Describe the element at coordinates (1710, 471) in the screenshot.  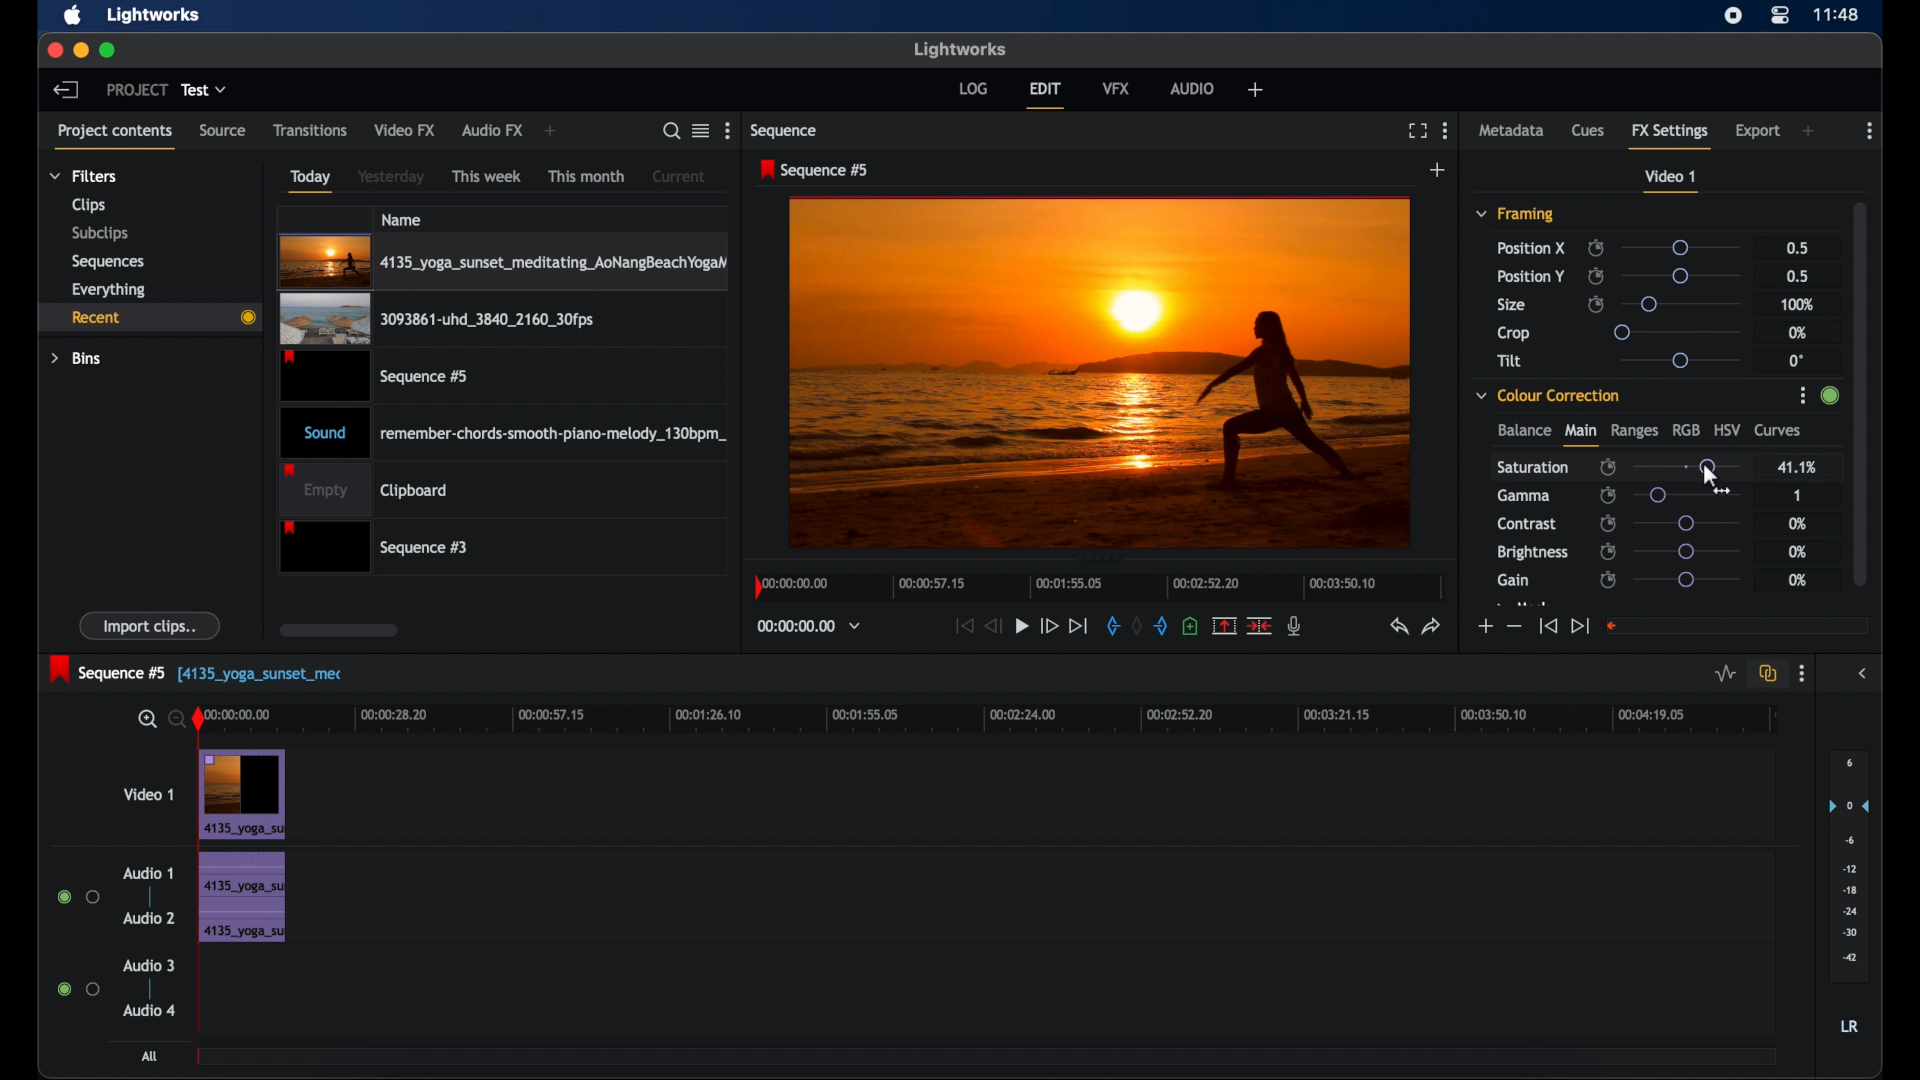
I see `Mouse Cursor` at that location.